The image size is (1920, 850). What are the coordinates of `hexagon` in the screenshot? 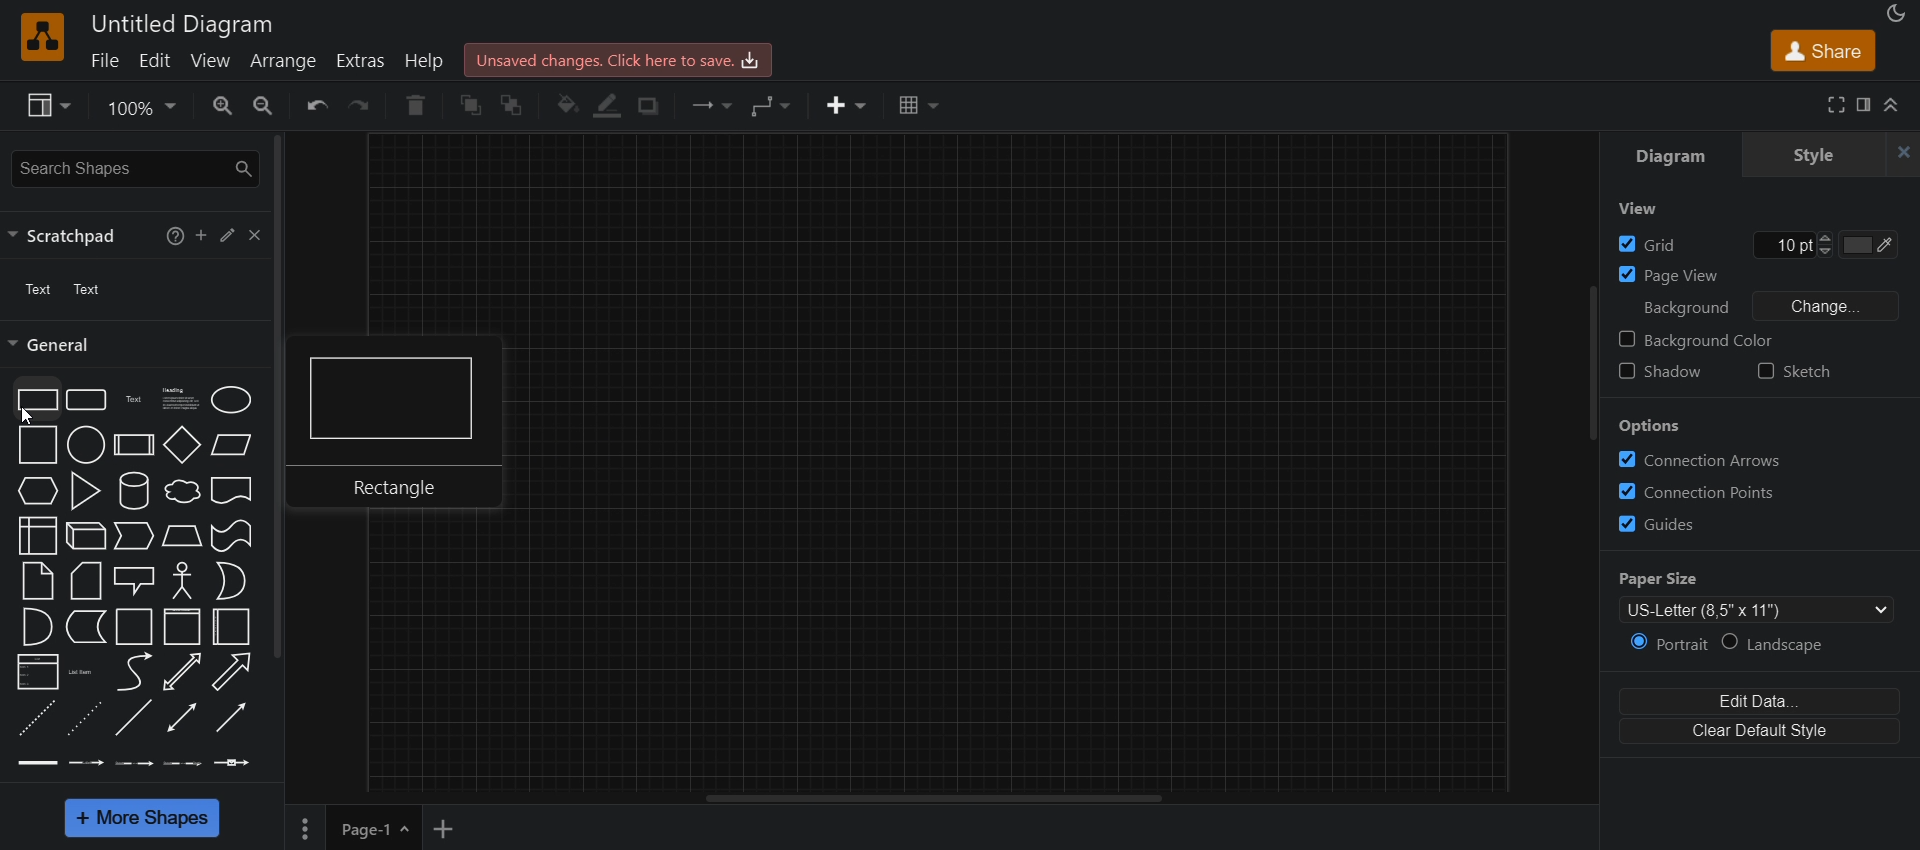 It's located at (36, 491).